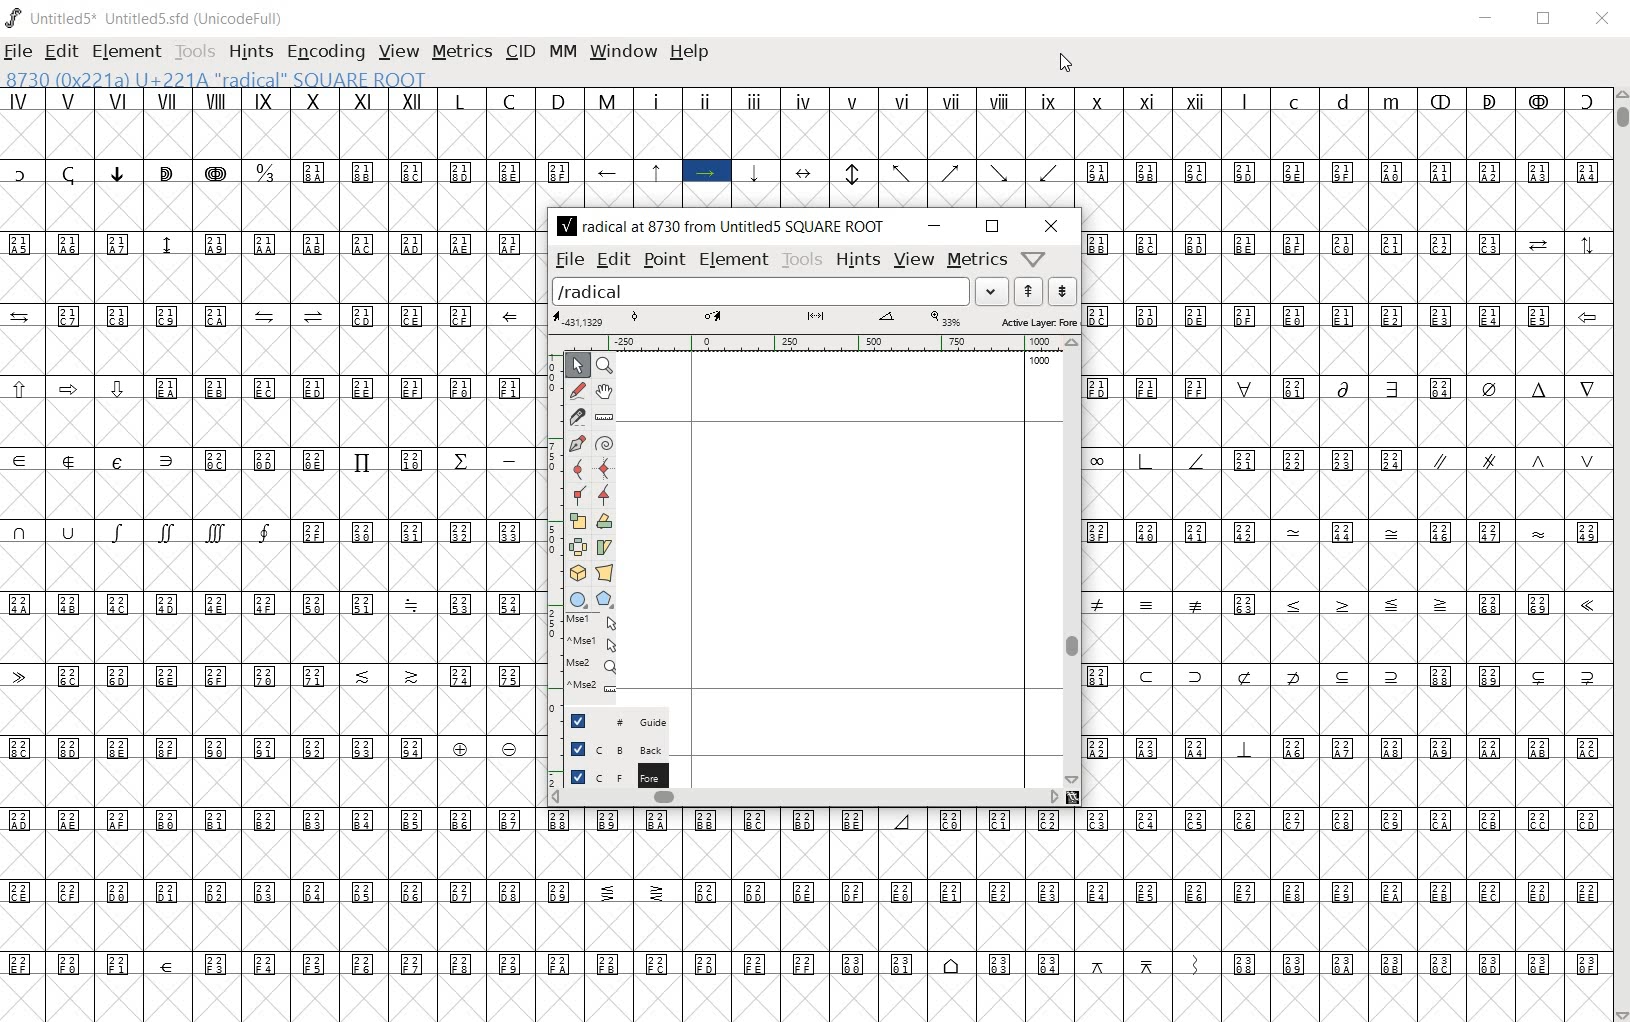 The width and height of the screenshot is (1630, 1022). I want to click on TOOLS, so click(195, 52).